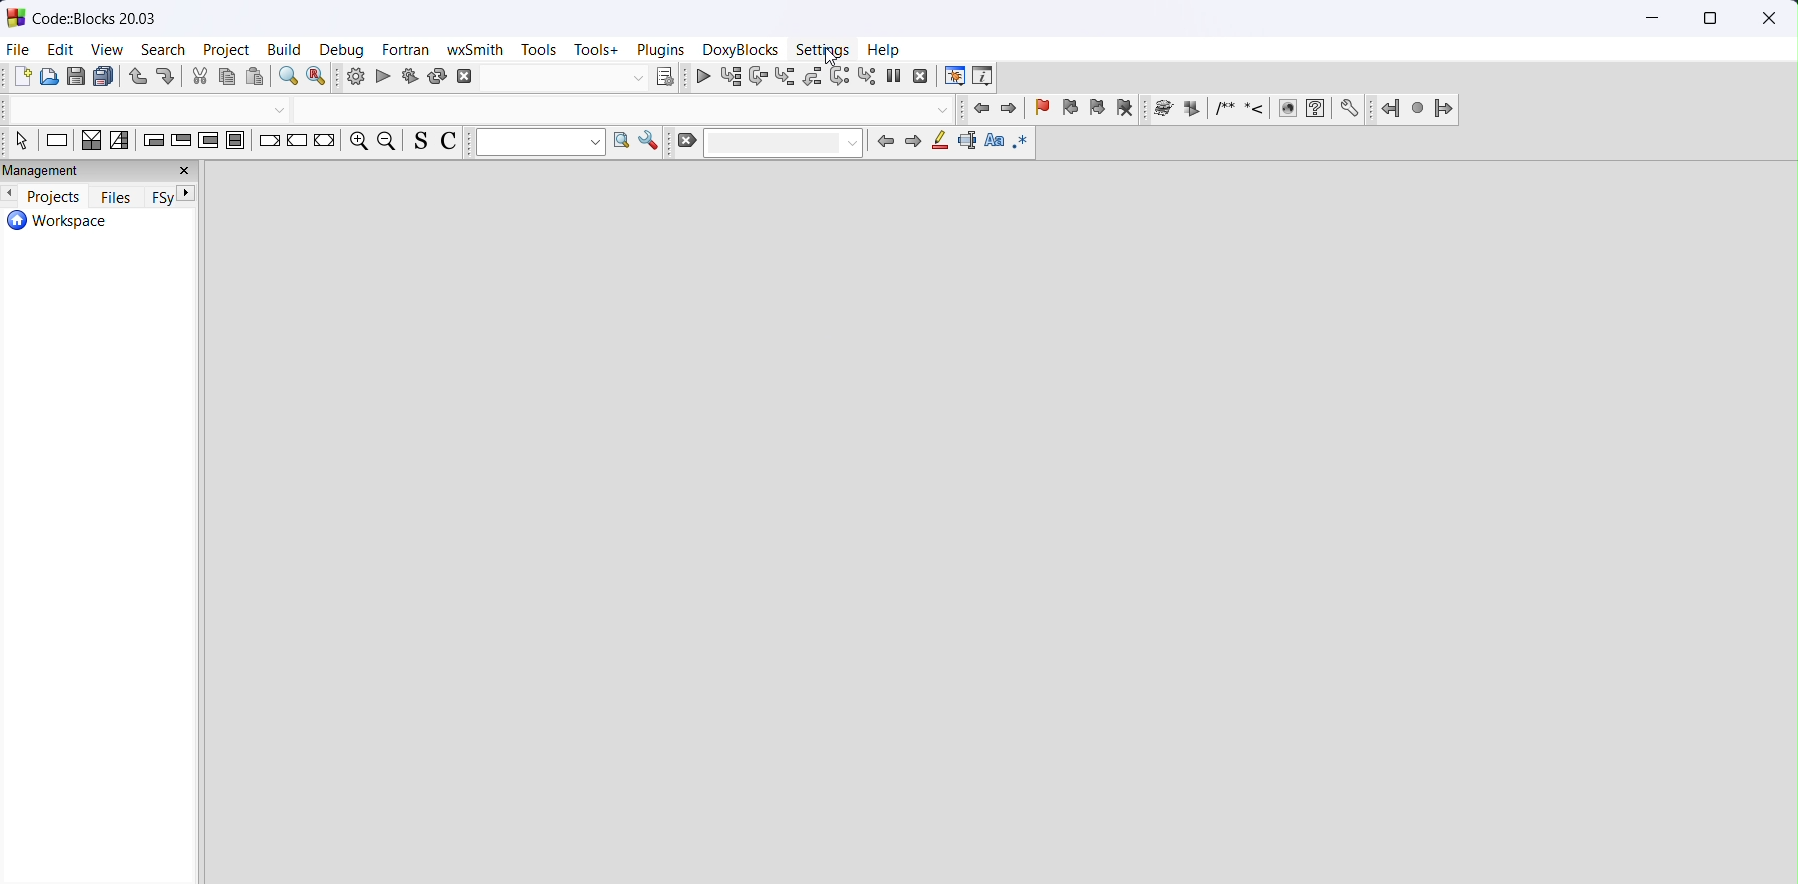  Describe the element at coordinates (448, 143) in the screenshot. I see `togglecomments` at that location.